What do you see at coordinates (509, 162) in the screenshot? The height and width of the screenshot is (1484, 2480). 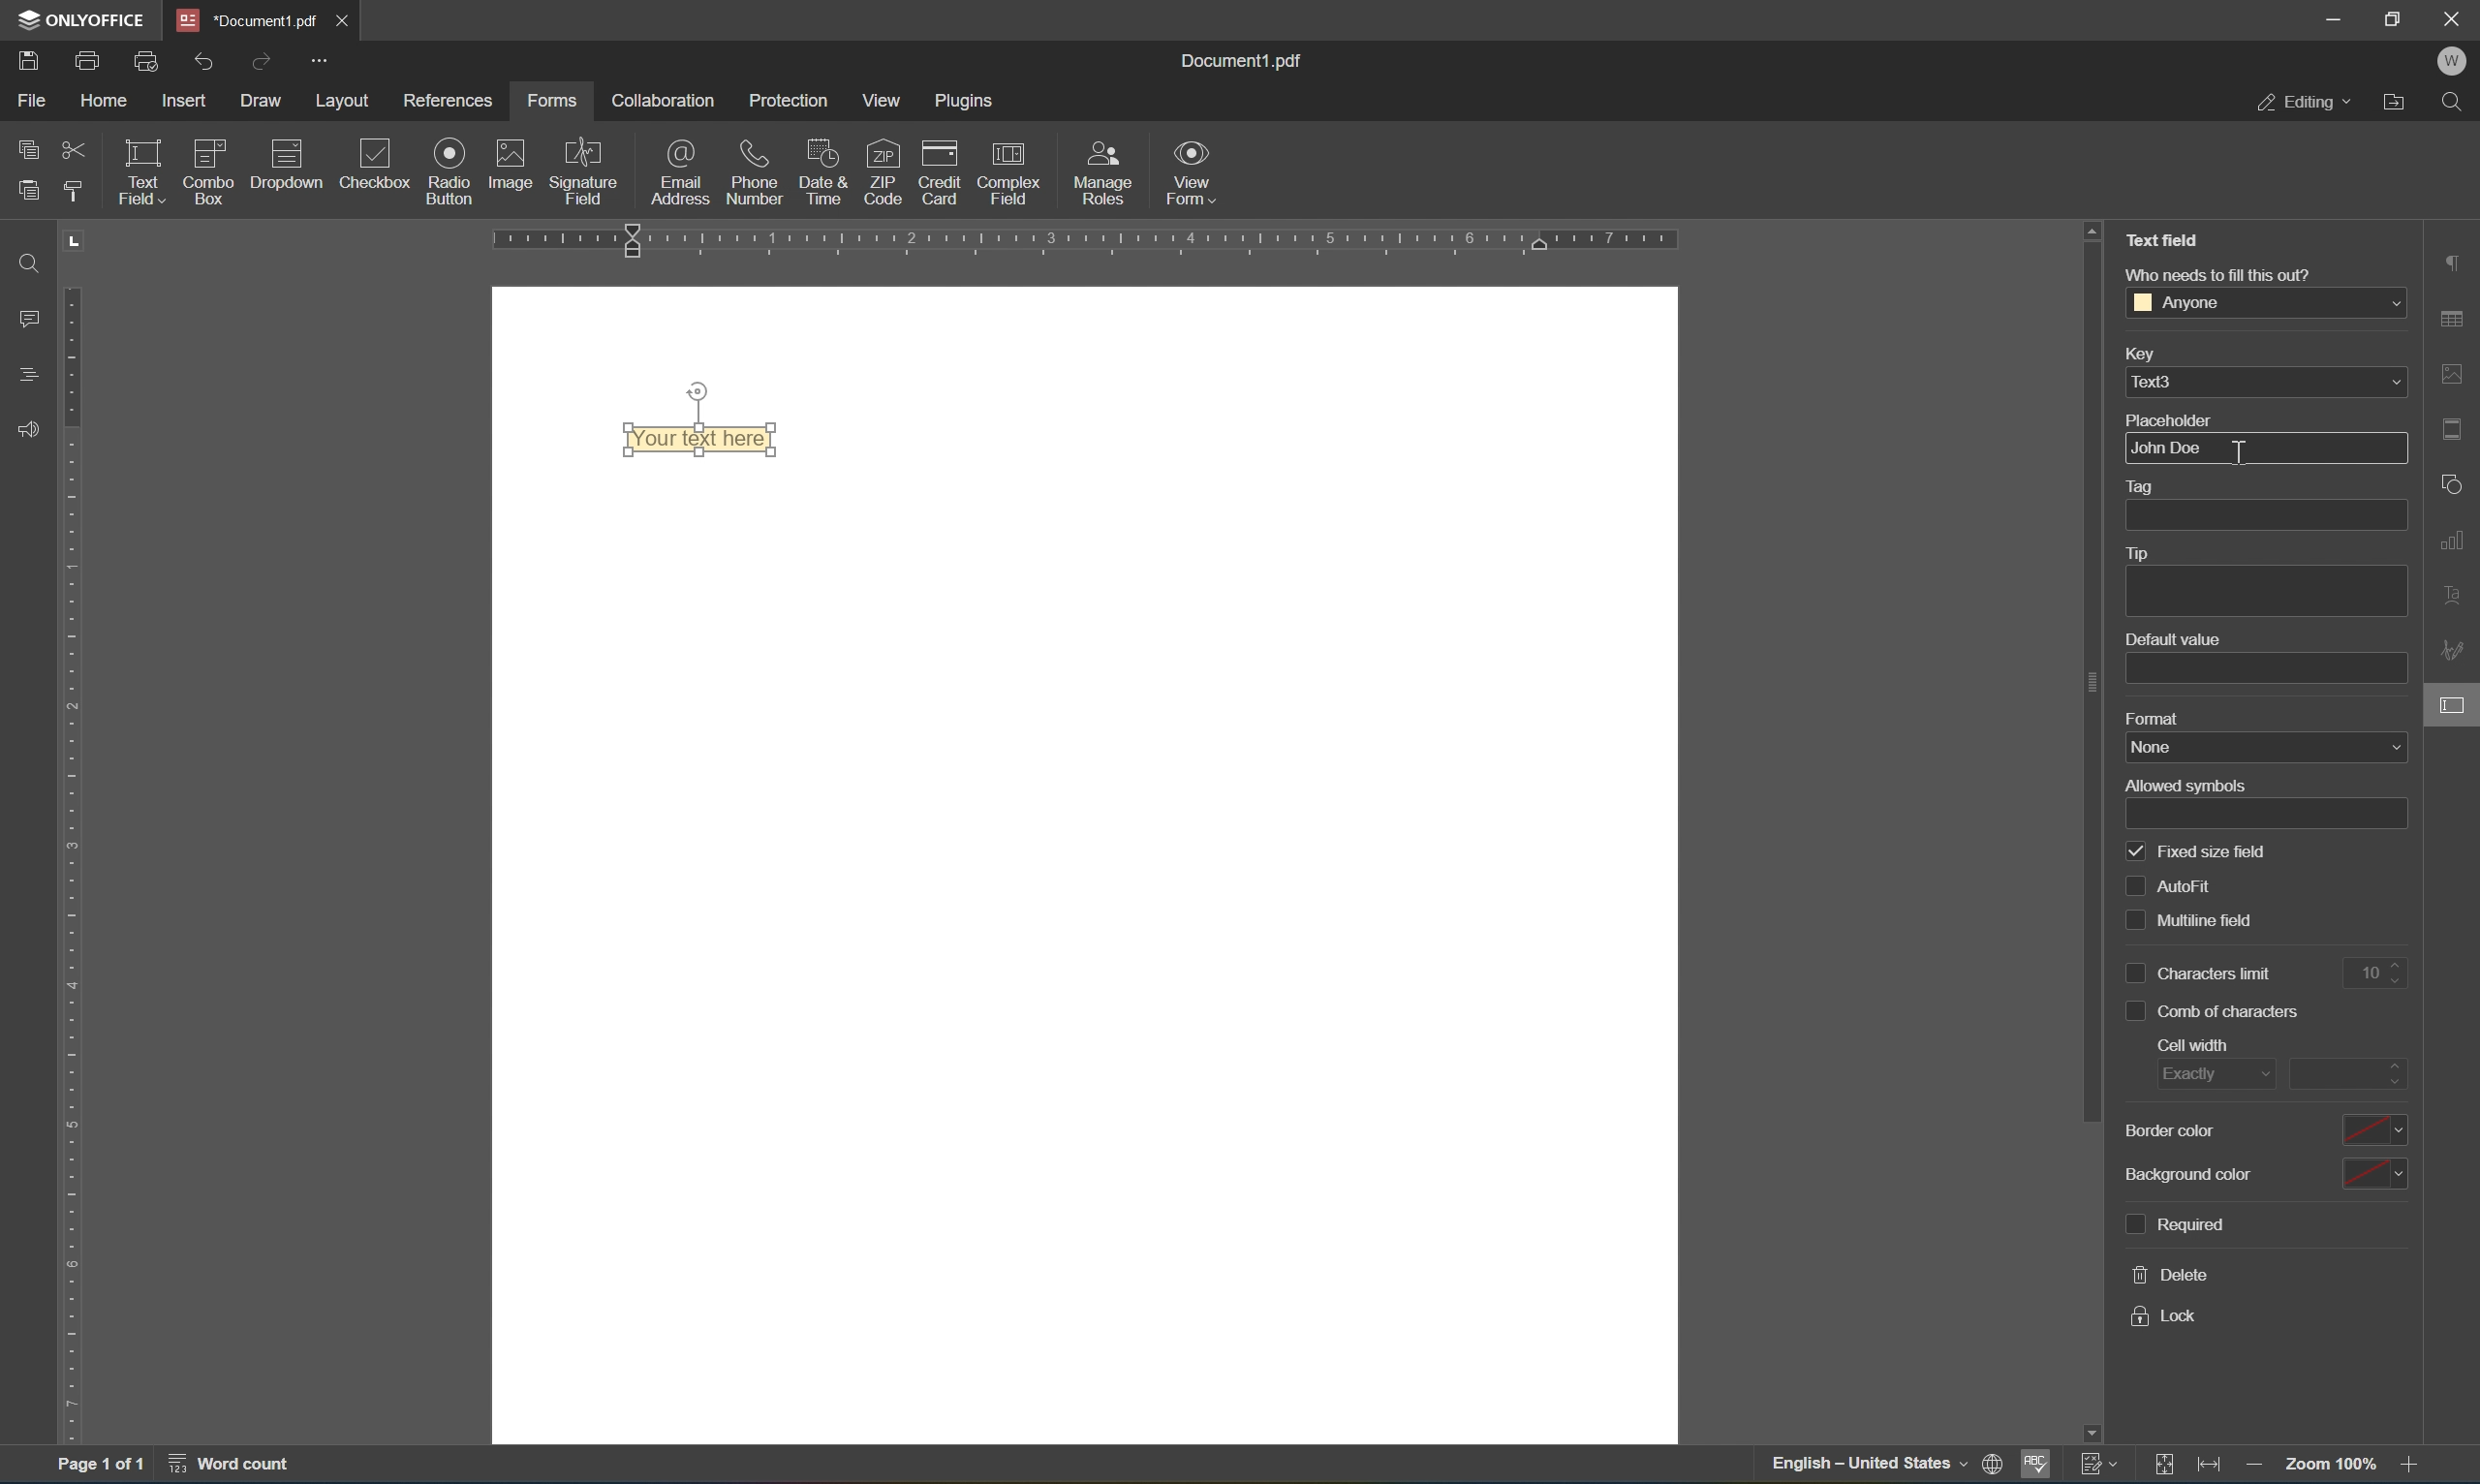 I see `image` at bounding box center [509, 162].